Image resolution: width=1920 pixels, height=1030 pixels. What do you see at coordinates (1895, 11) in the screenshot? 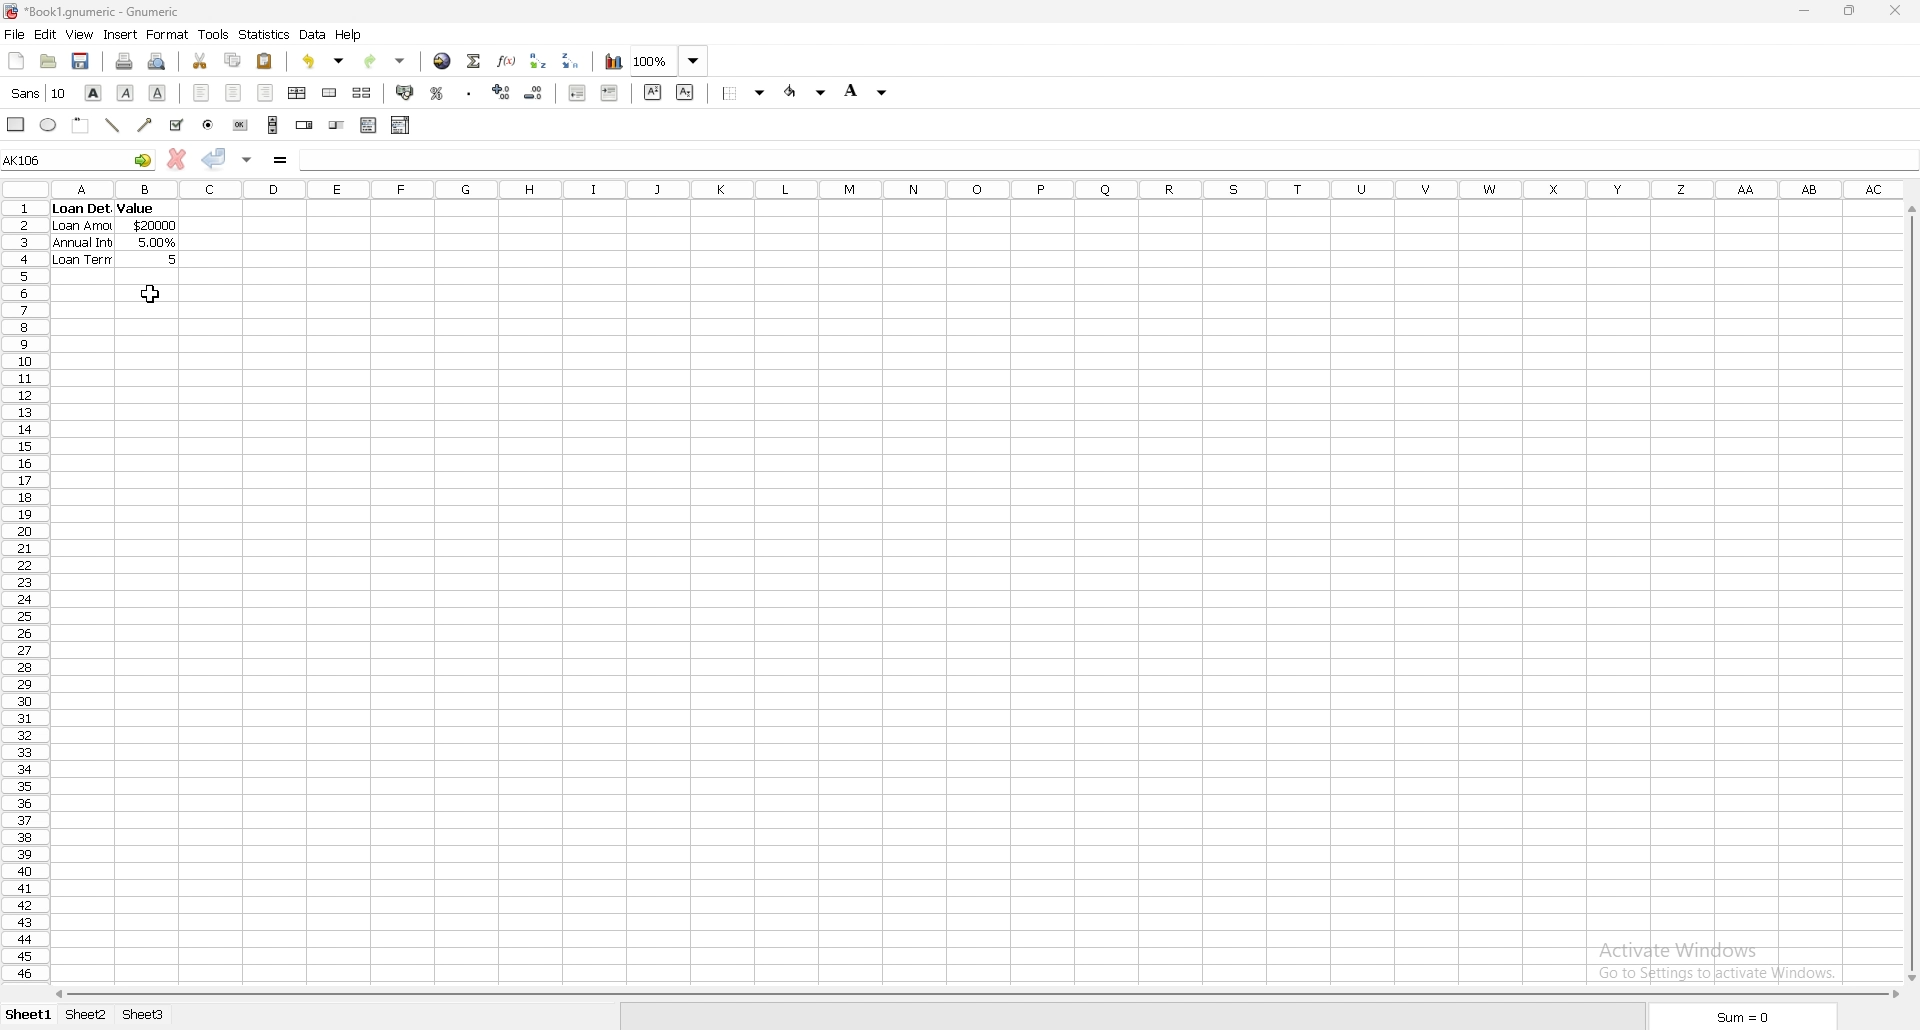
I see `close` at bounding box center [1895, 11].